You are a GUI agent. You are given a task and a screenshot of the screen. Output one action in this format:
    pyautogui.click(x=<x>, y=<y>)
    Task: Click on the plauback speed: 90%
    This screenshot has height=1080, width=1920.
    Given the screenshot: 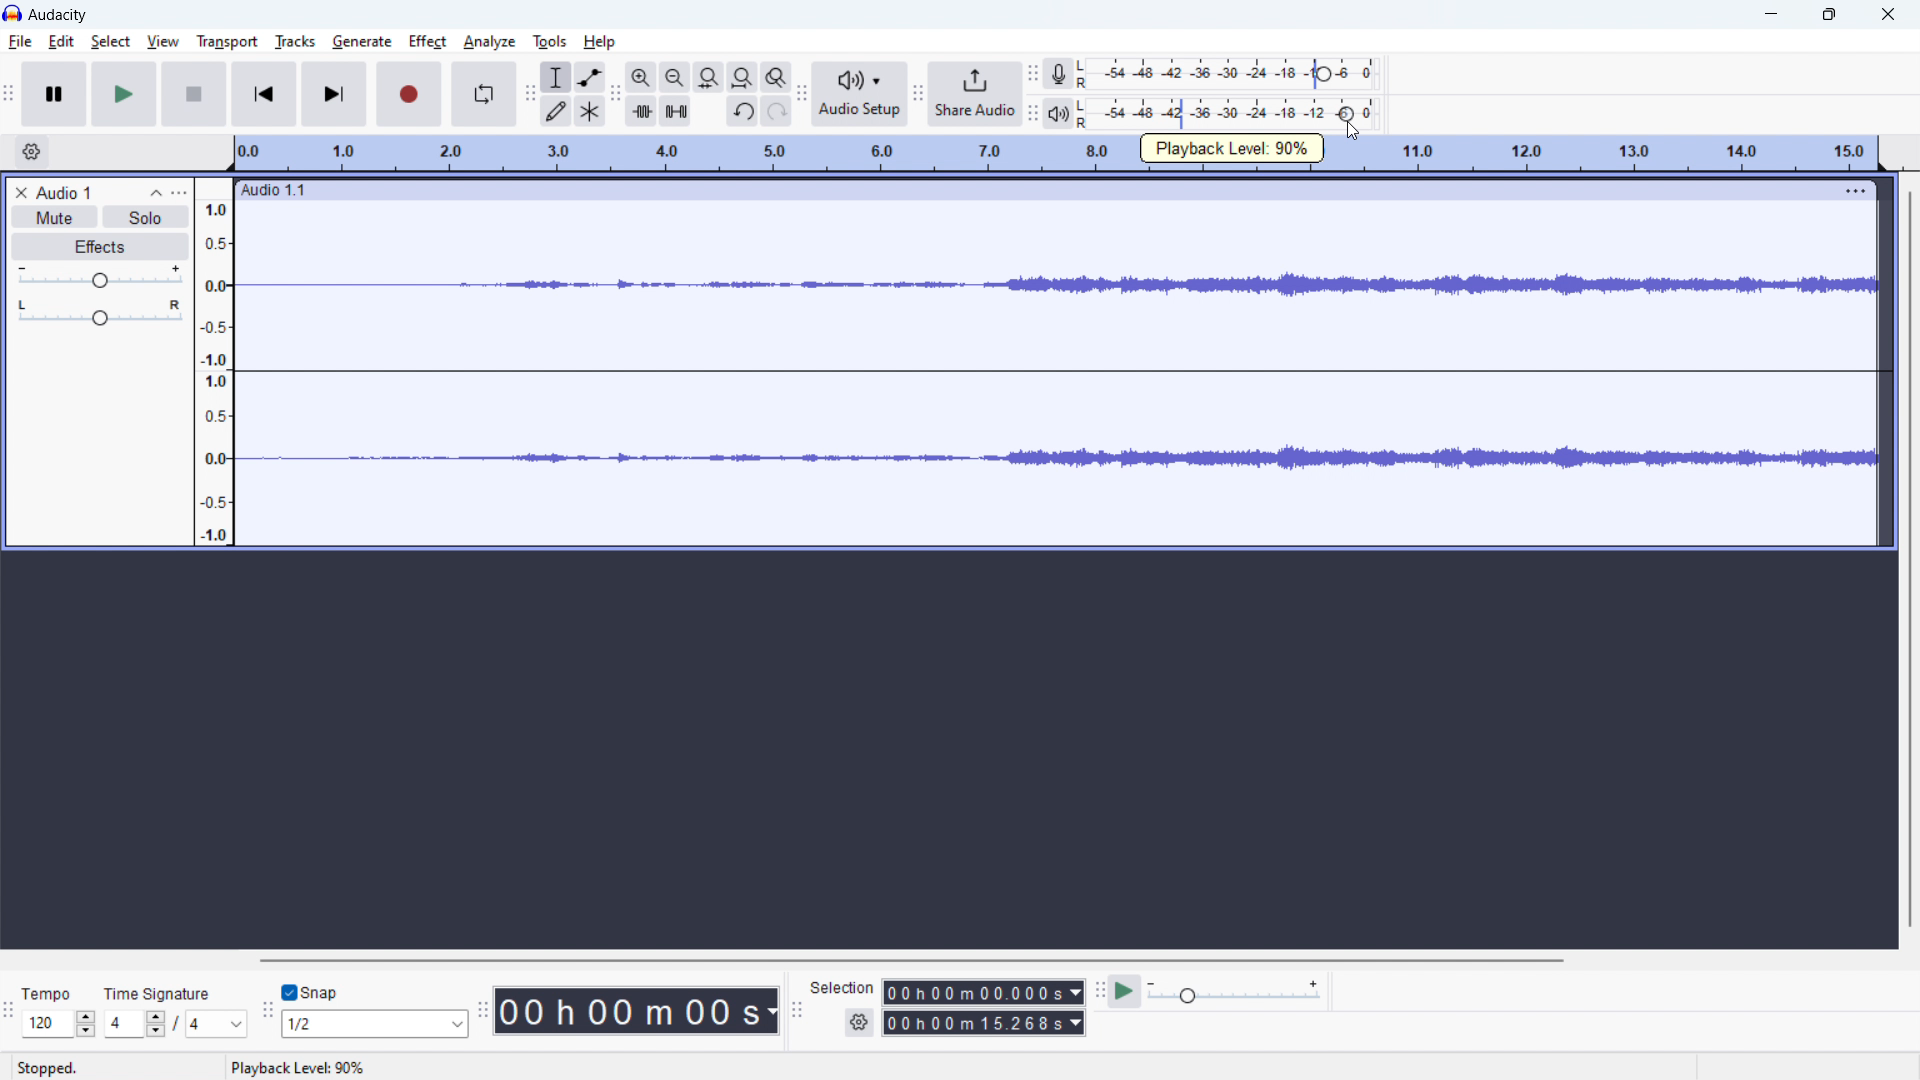 What is the action you would take?
    pyautogui.click(x=1233, y=148)
    